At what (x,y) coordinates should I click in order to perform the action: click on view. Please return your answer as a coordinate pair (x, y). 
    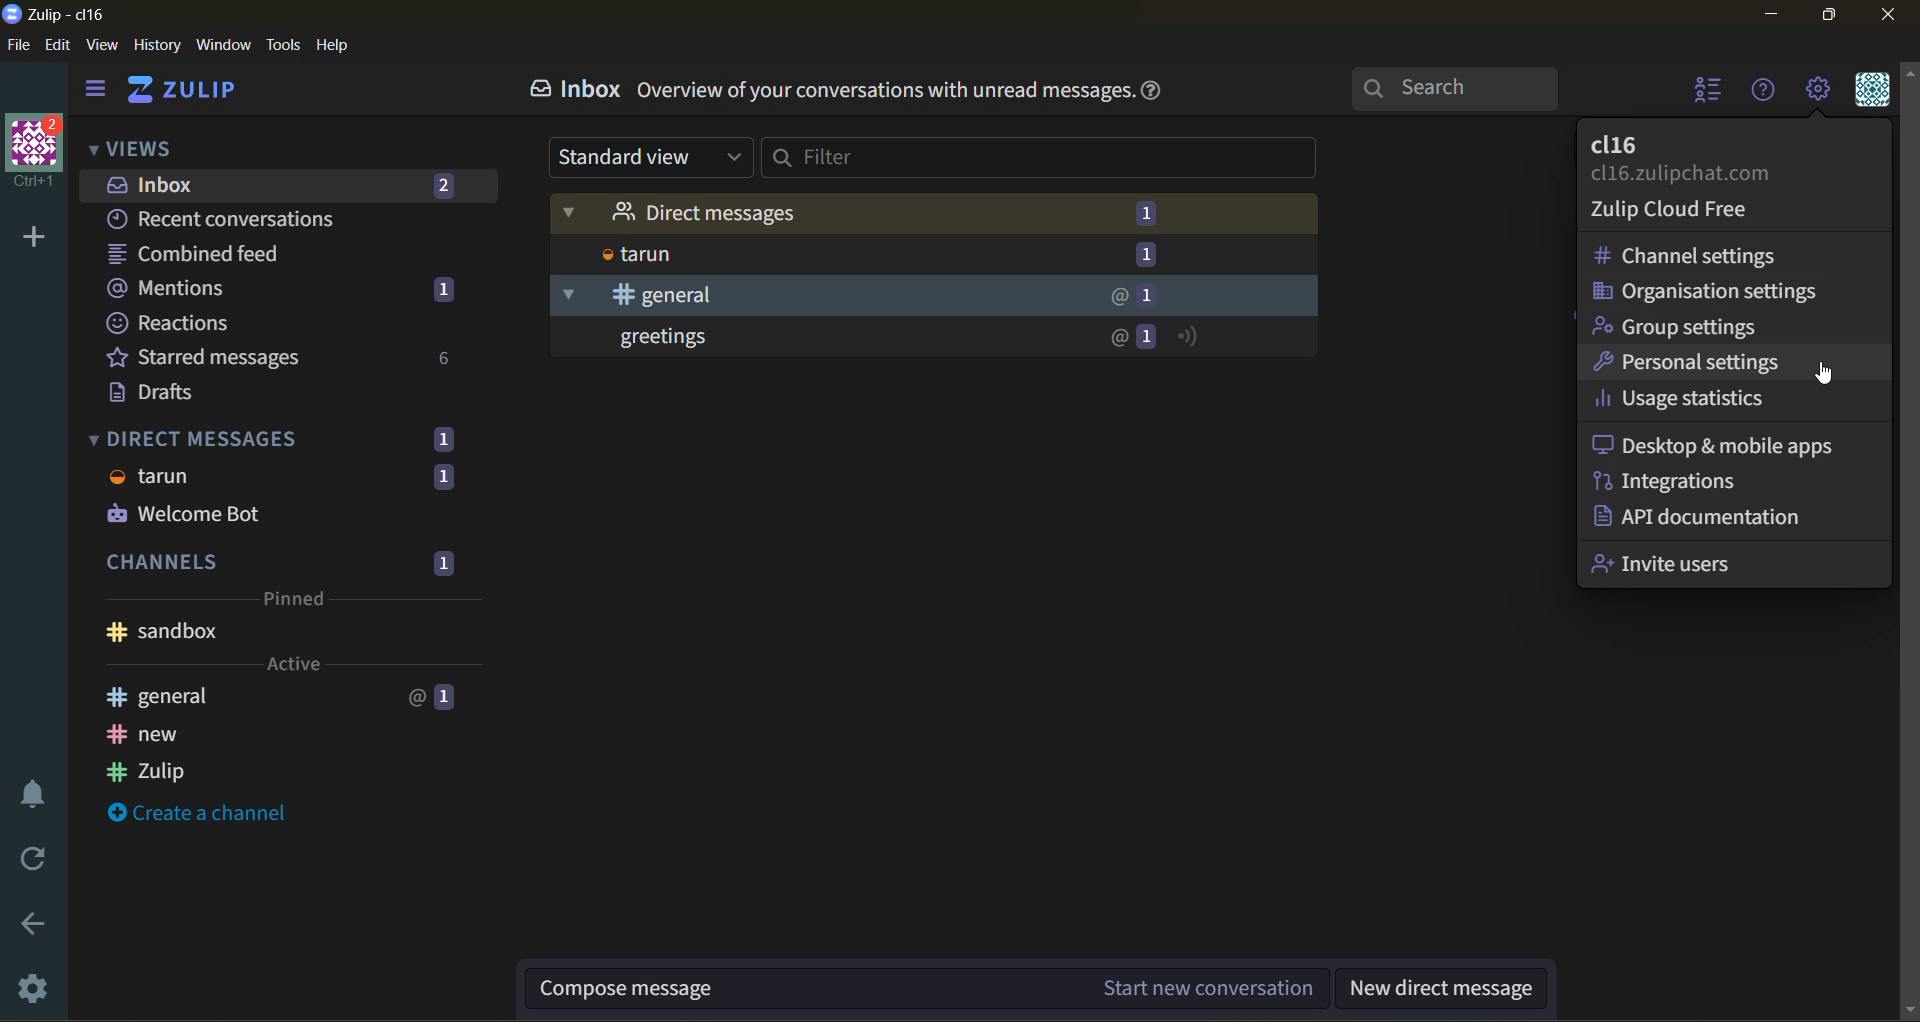
    Looking at the image, I should click on (103, 46).